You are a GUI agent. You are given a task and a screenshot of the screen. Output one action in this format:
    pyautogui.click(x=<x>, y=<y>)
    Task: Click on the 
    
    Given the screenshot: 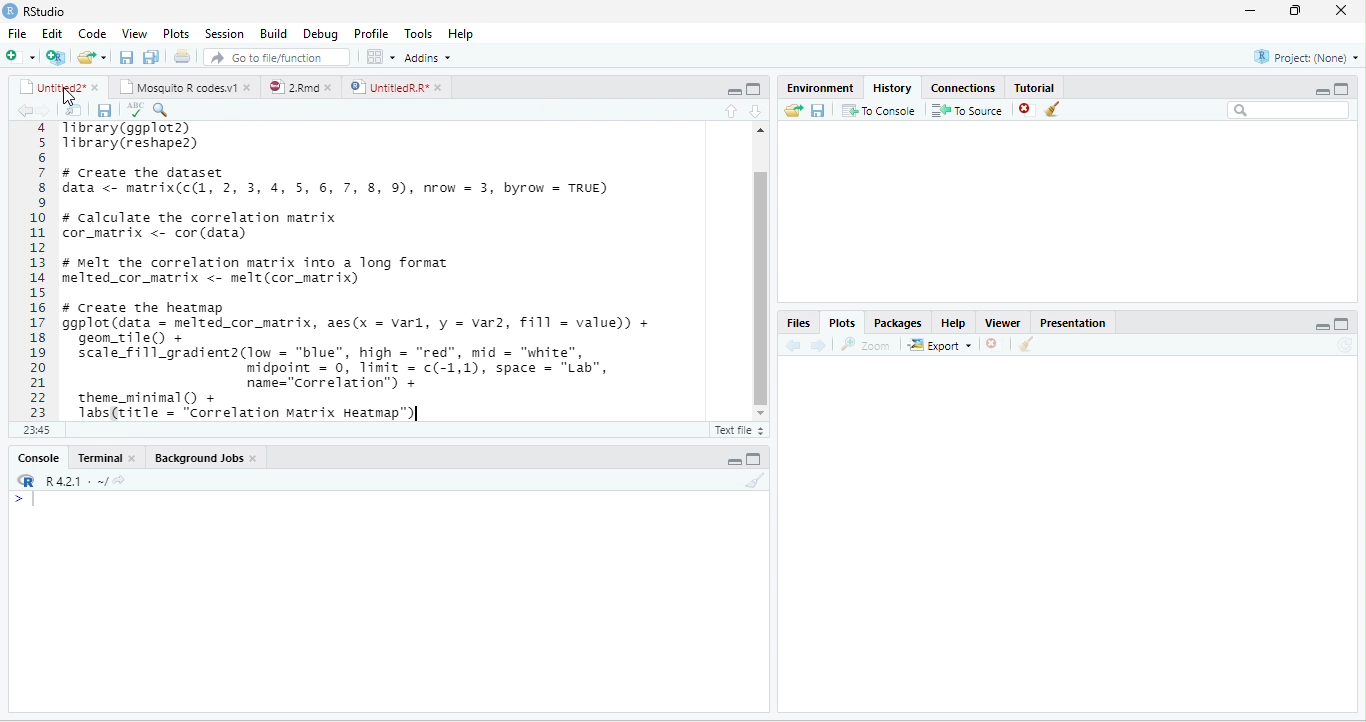 What is the action you would take?
    pyautogui.click(x=762, y=109)
    